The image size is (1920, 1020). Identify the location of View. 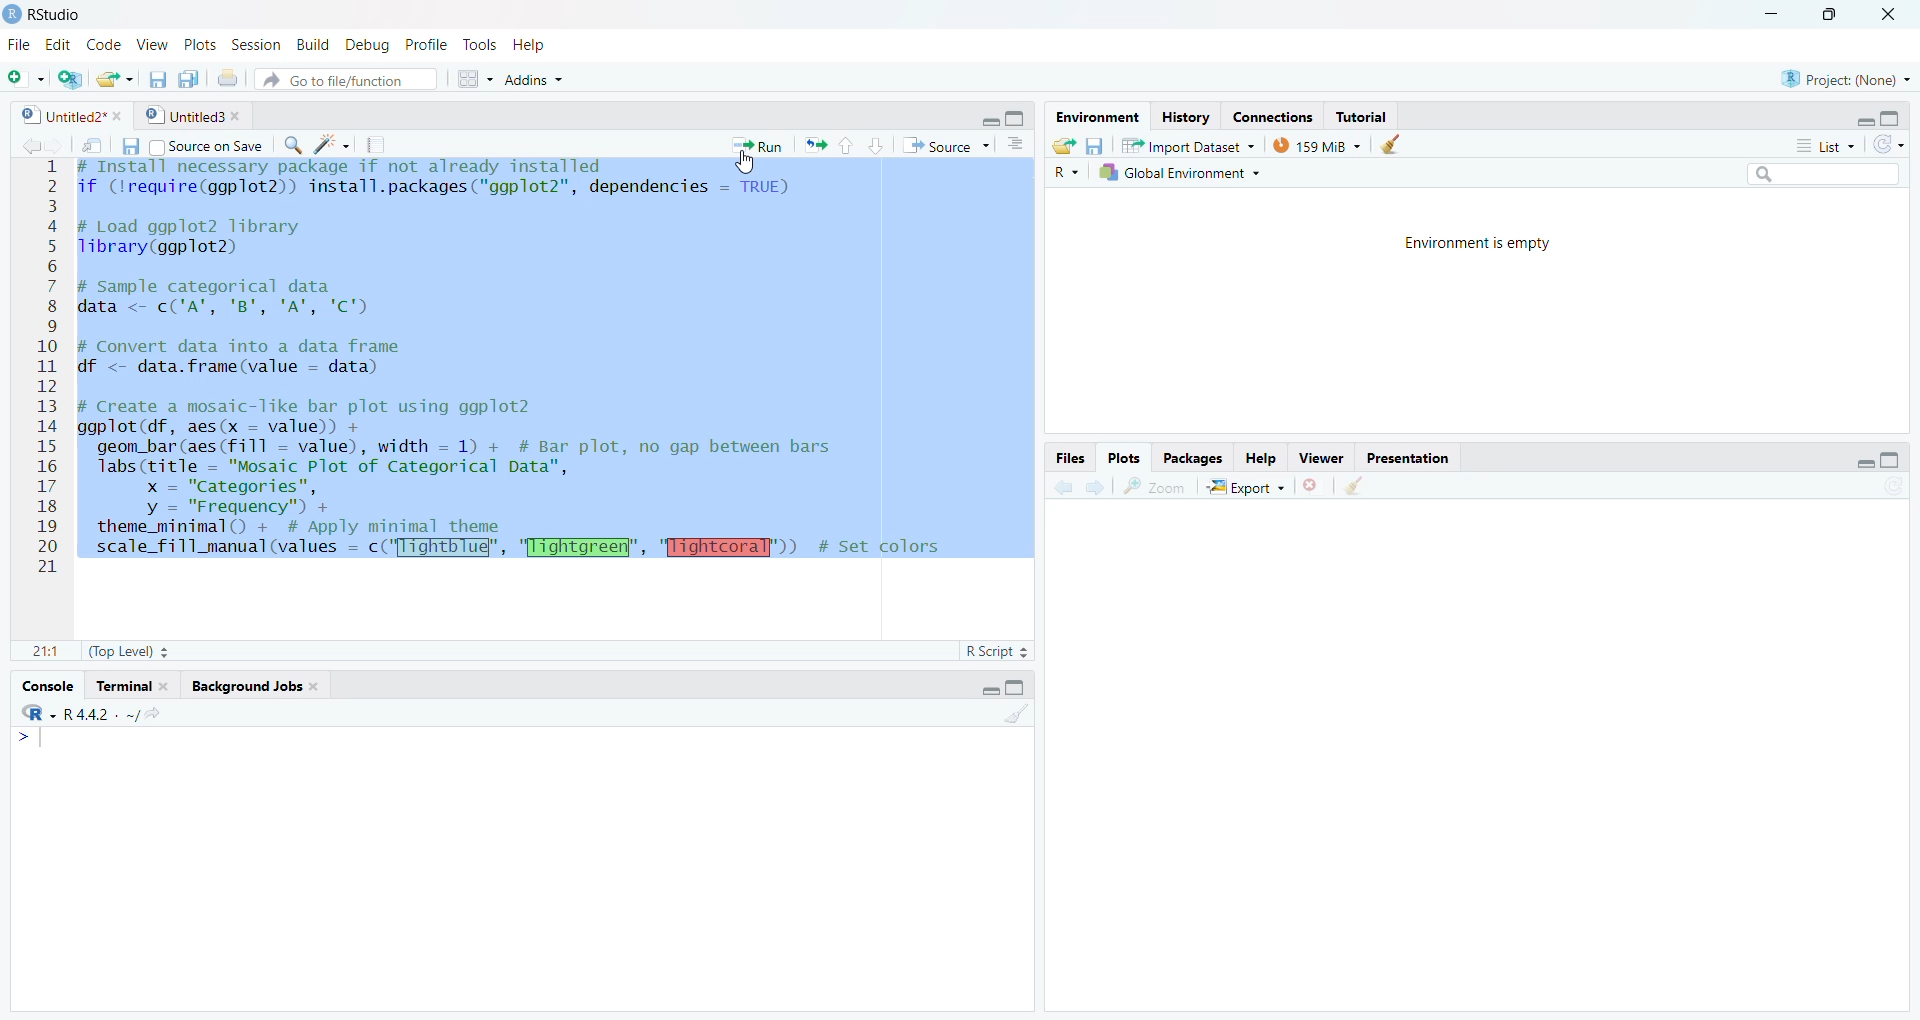
(152, 46).